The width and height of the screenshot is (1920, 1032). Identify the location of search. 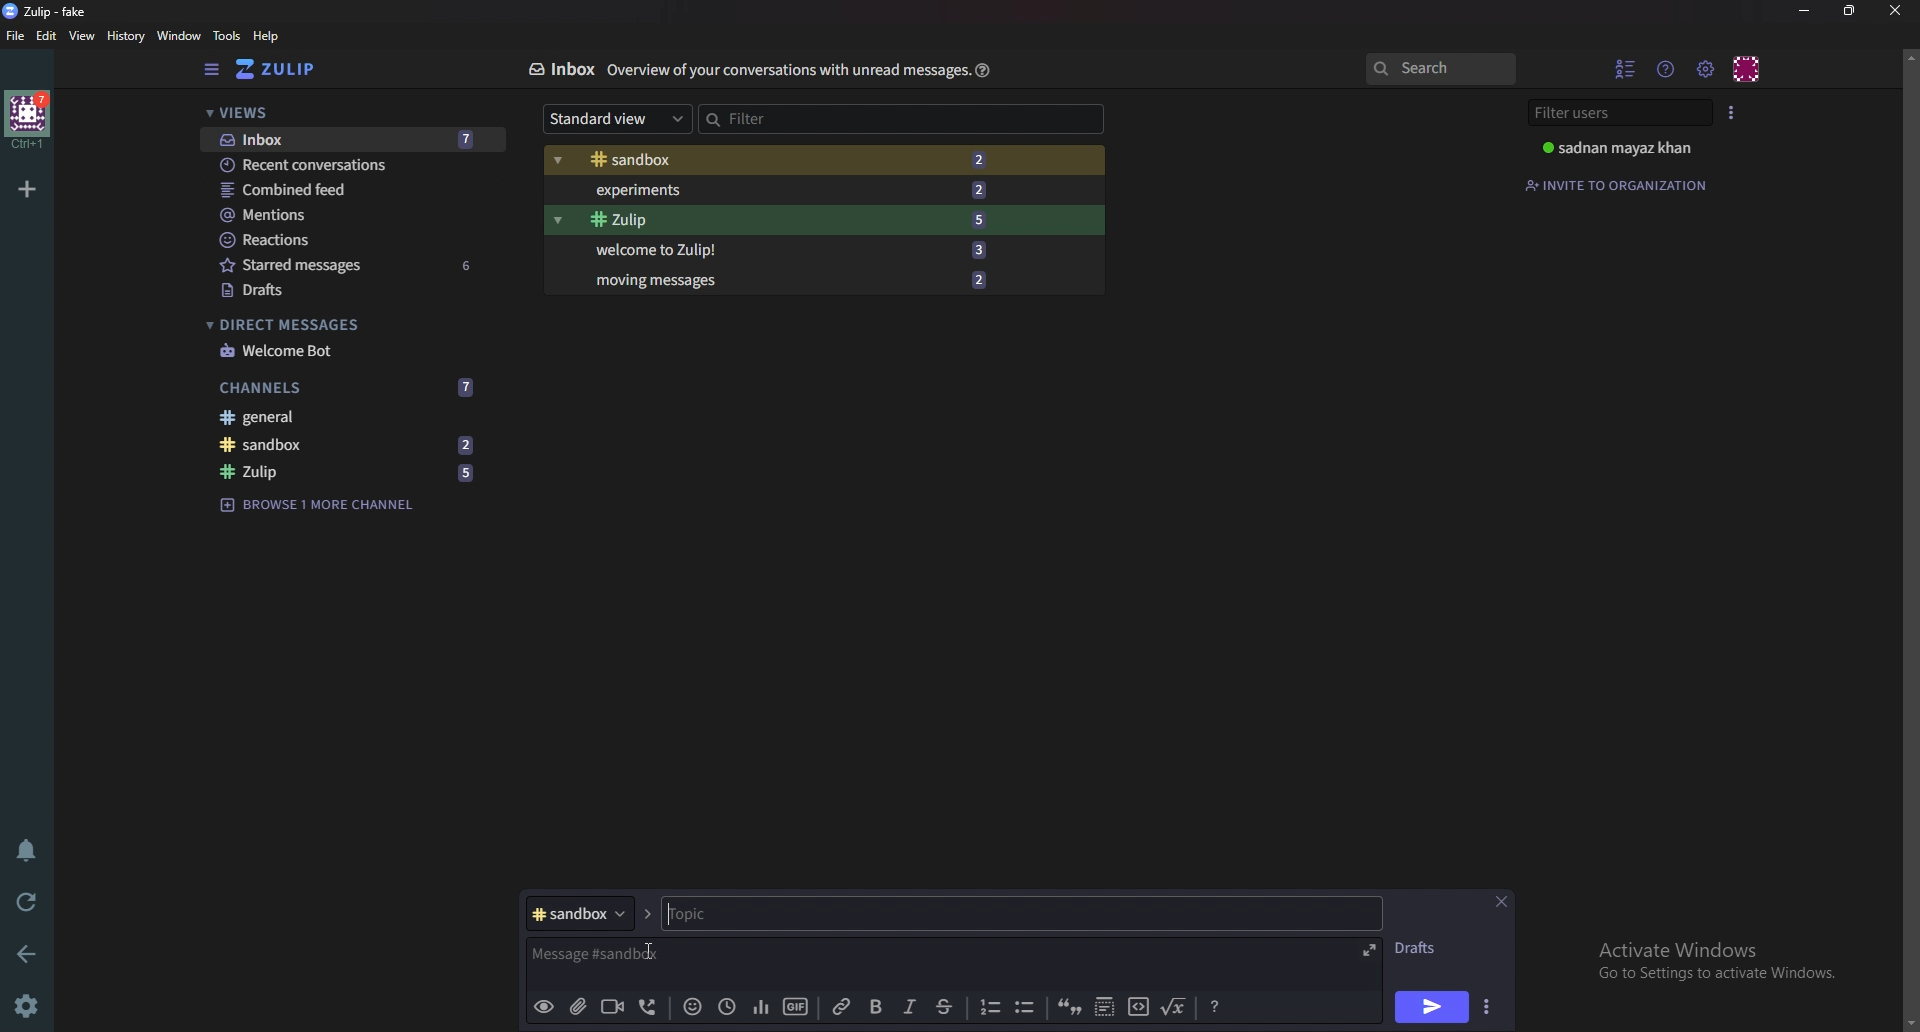
(1439, 68).